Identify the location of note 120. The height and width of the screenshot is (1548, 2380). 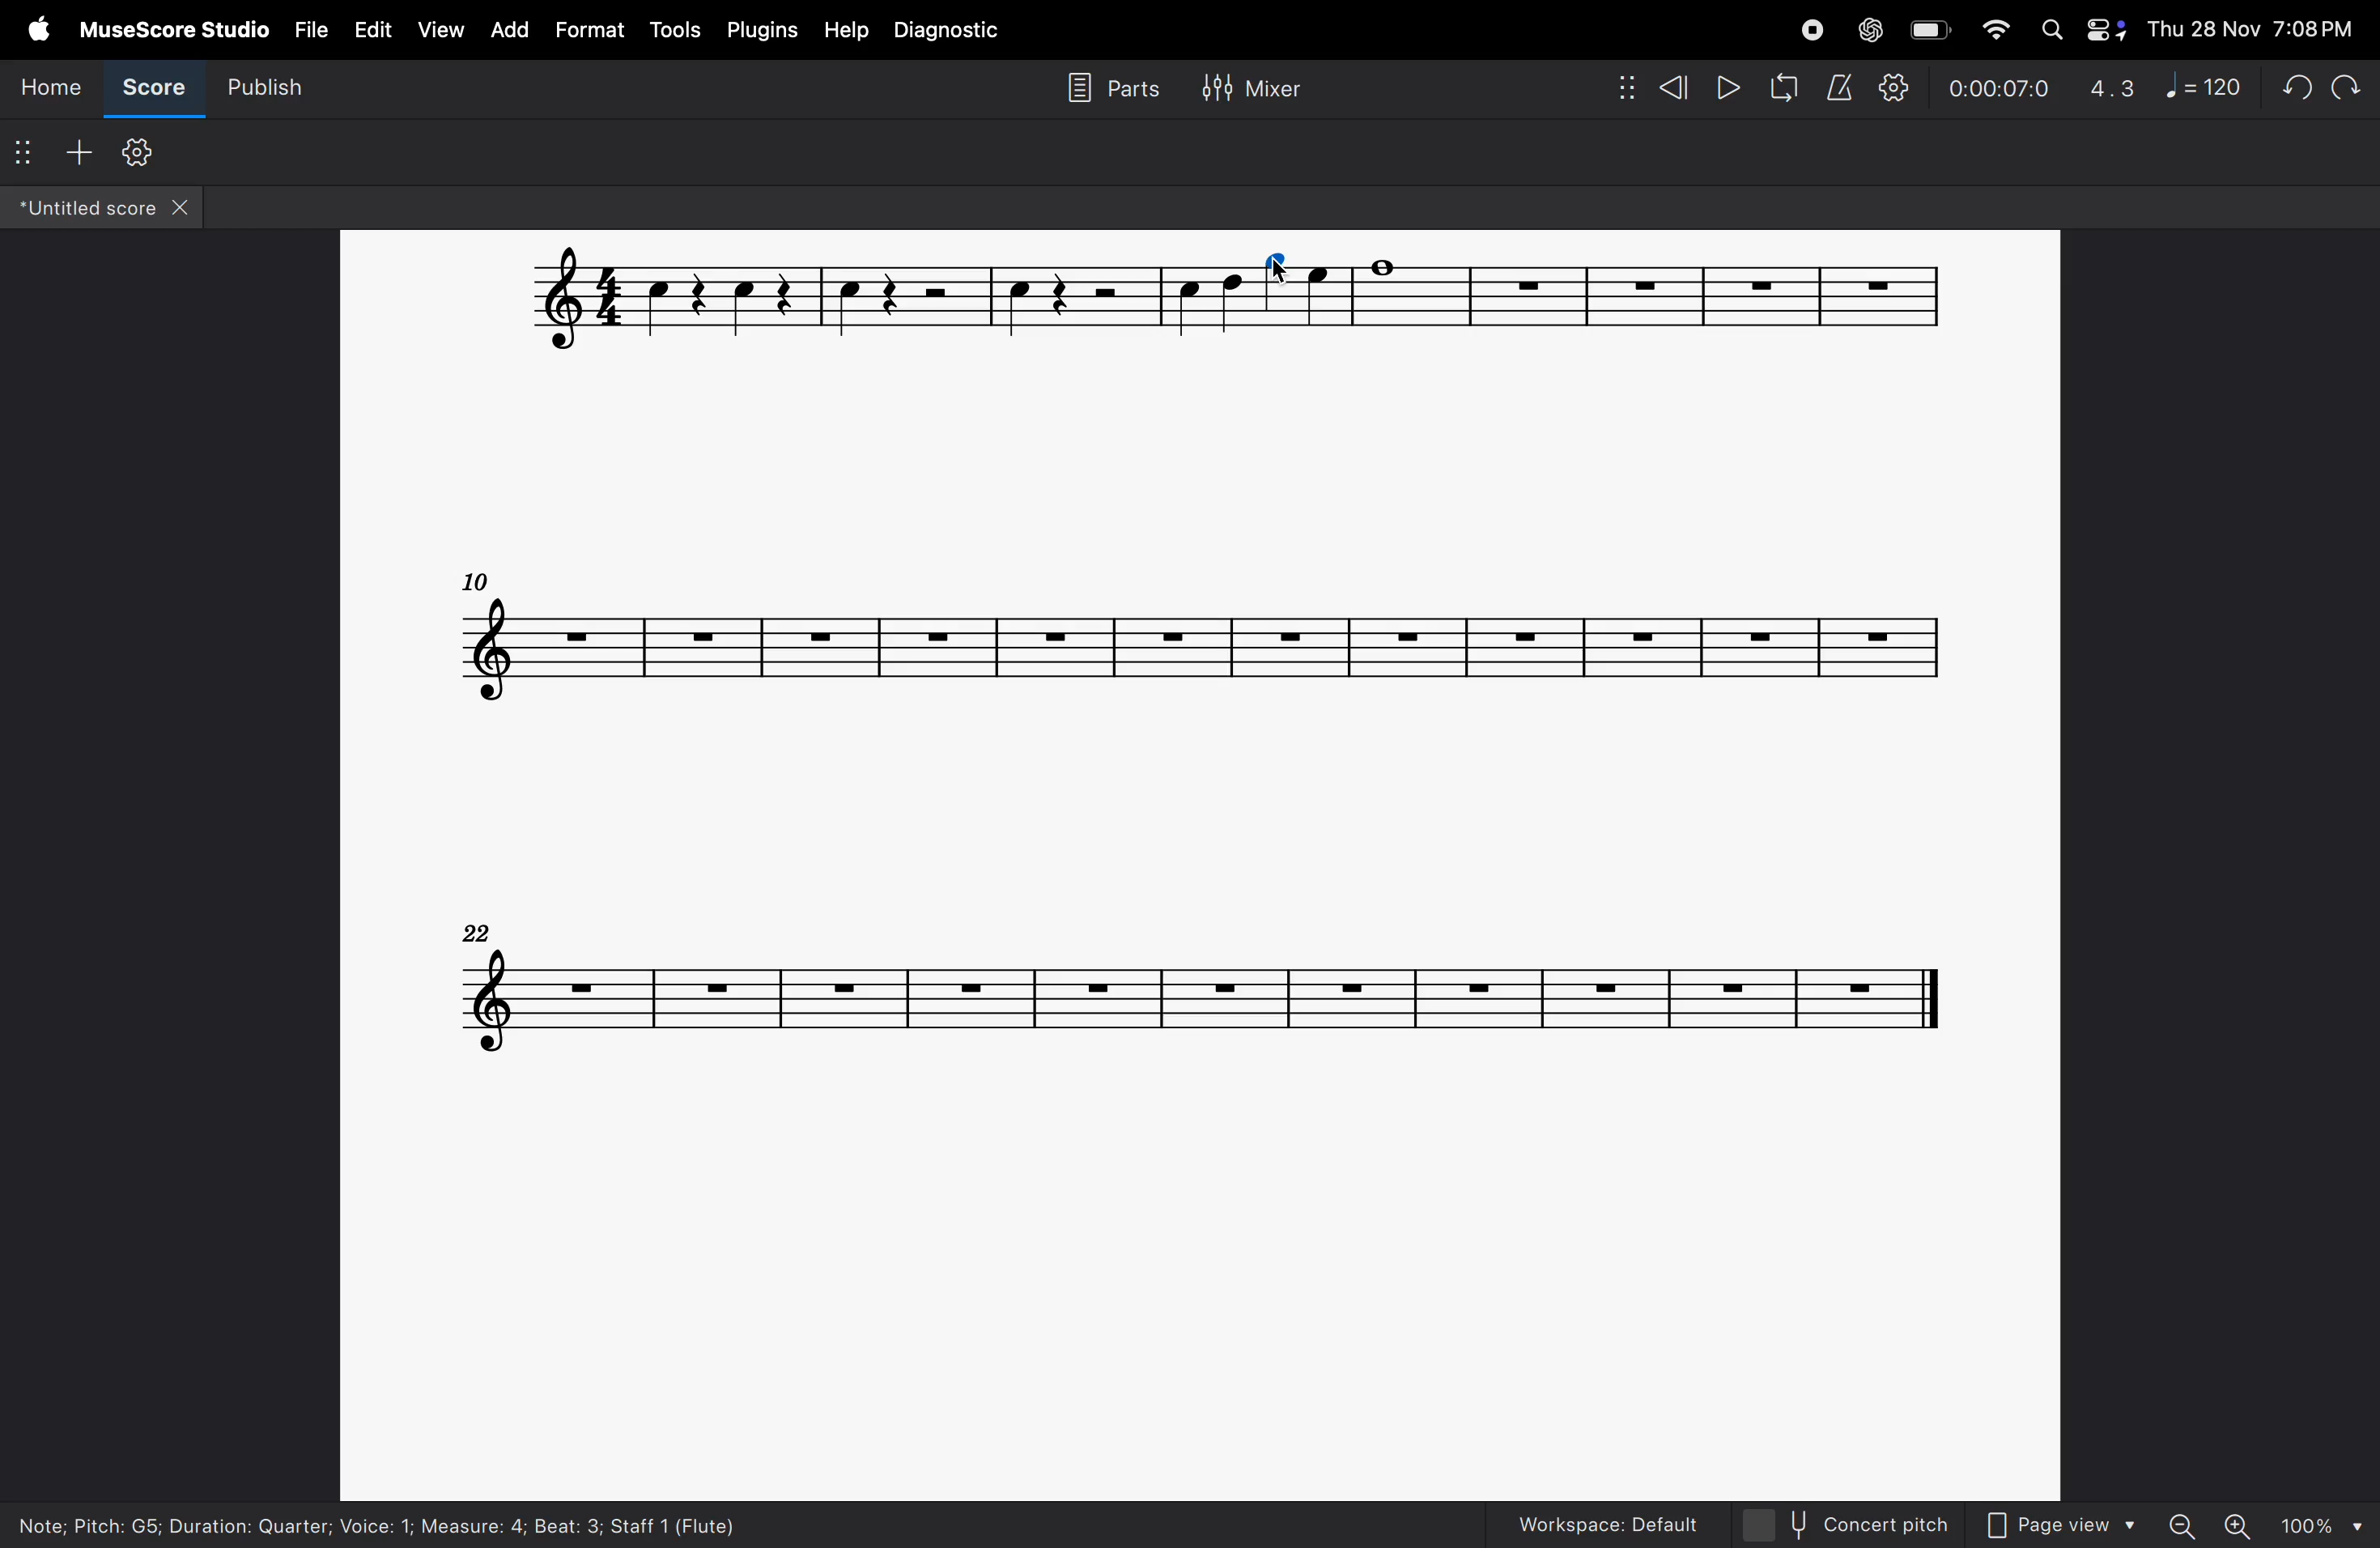
(2205, 84).